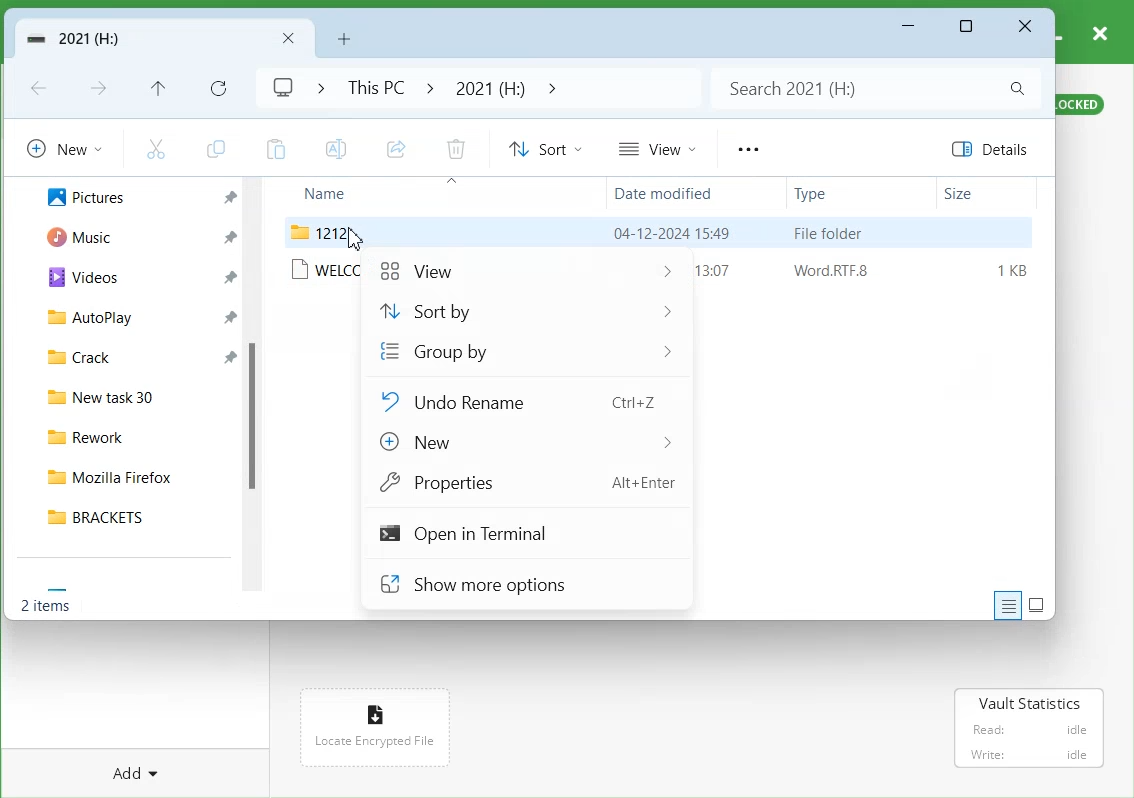 The image size is (1134, 798). What do you see at coordinates (229, 276) in the screenshot?
I see `Pin a file` at bounding box center [229, 276].